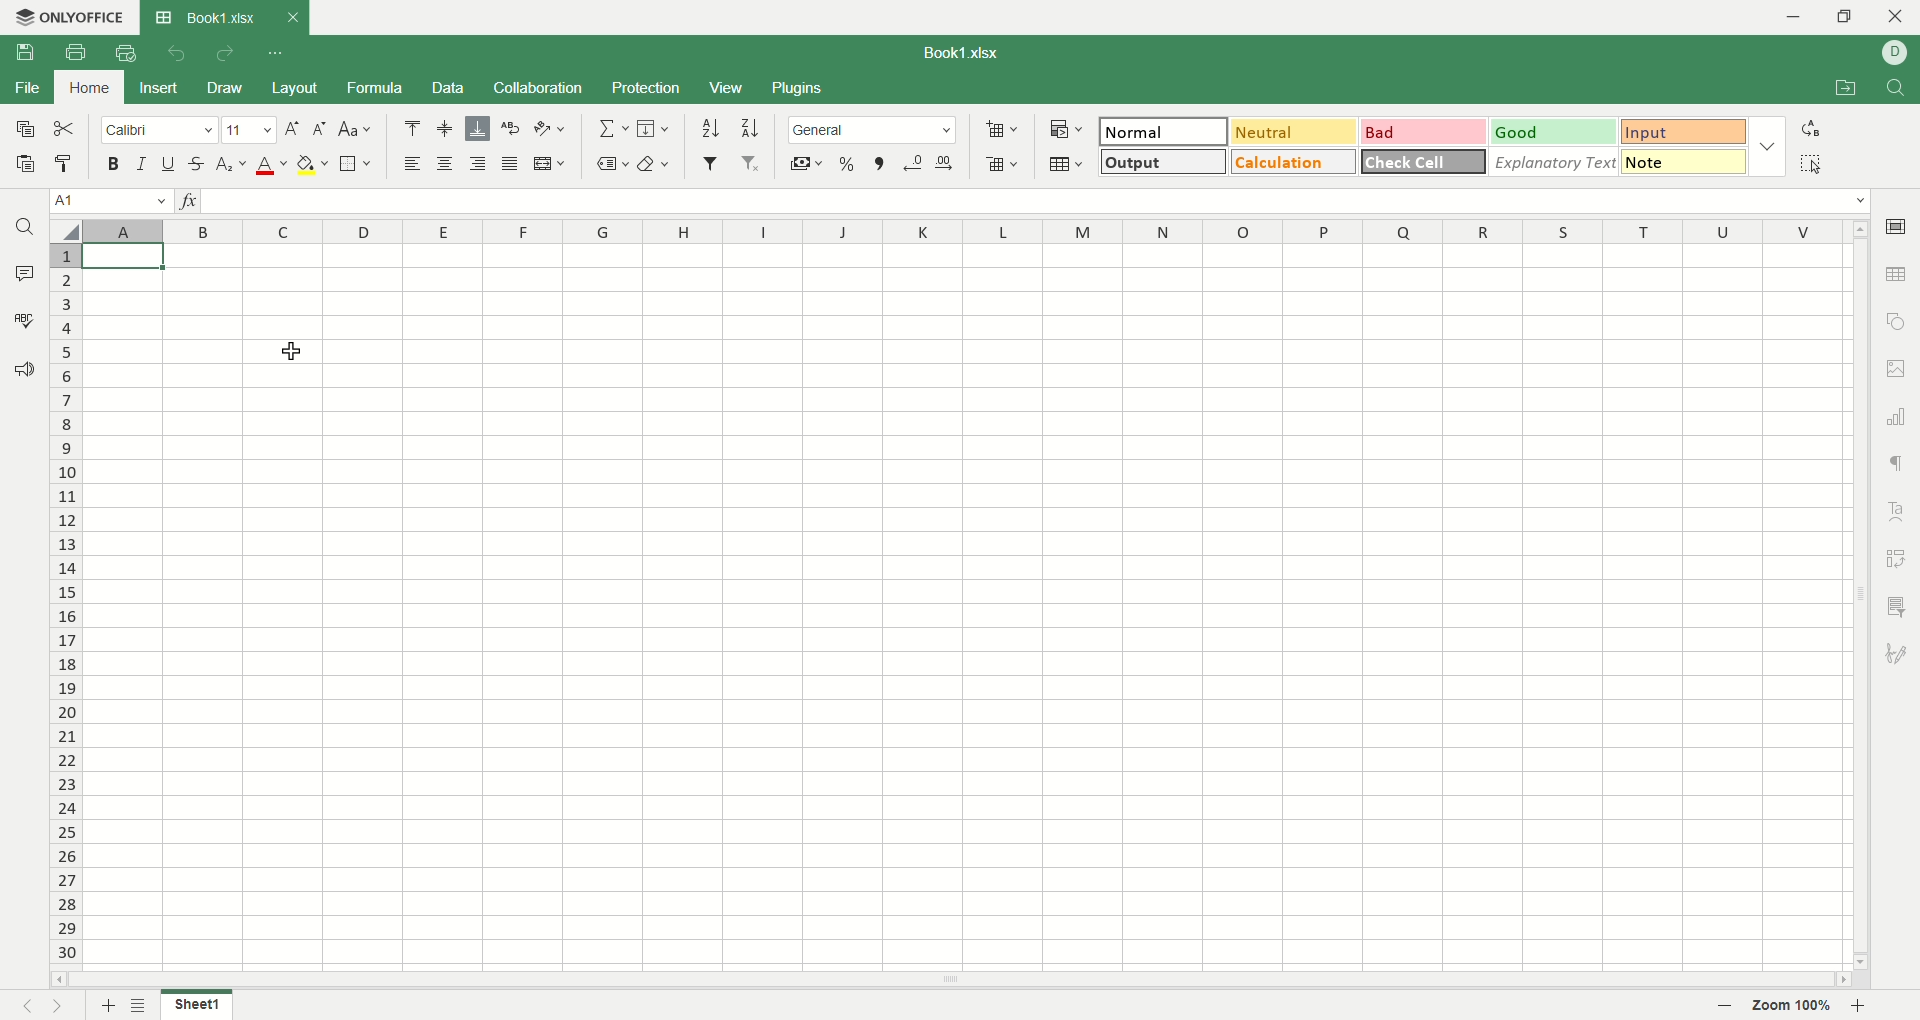 This screenshot has width=1920, height=1020. I want to click on delete cell, so click(1002, 166).